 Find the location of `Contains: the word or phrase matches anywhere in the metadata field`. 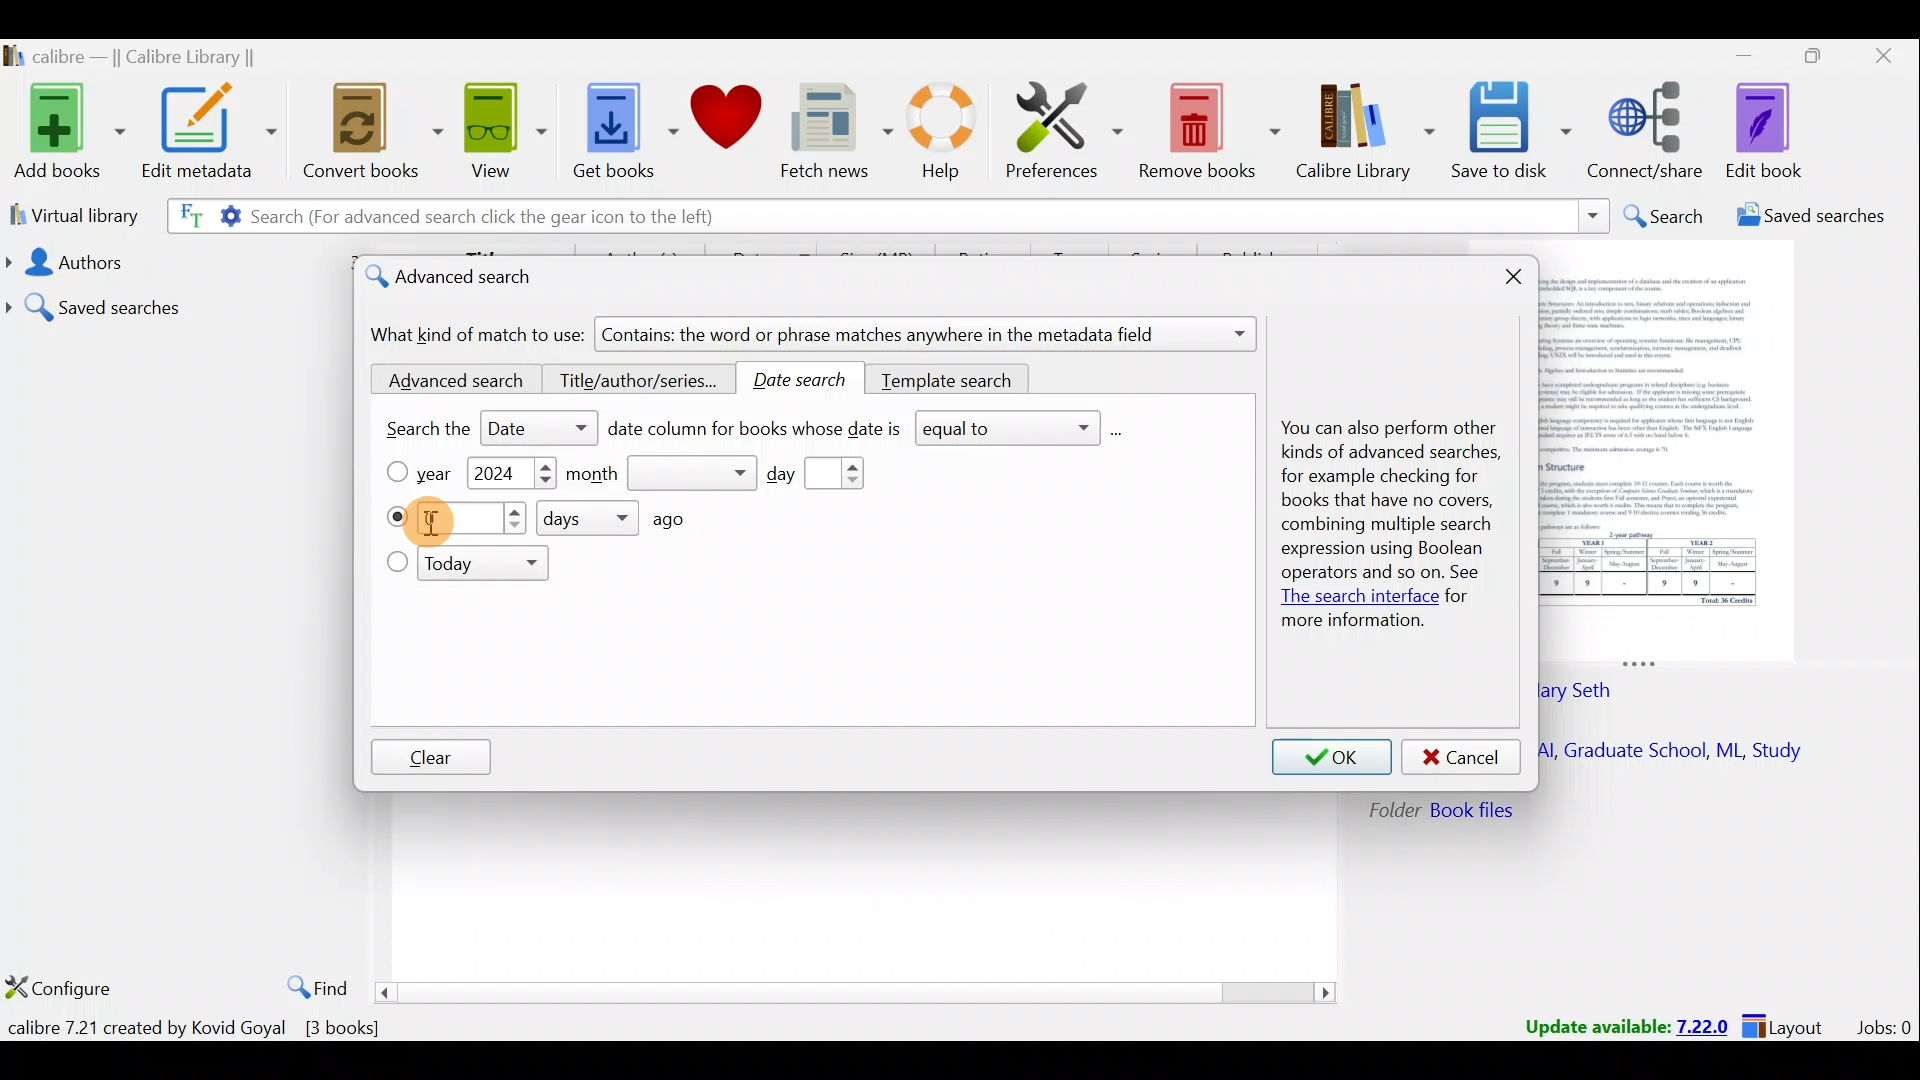

Contains: the word or phrase matches anywhere in the metadata field is located at coordinates (929, 336).